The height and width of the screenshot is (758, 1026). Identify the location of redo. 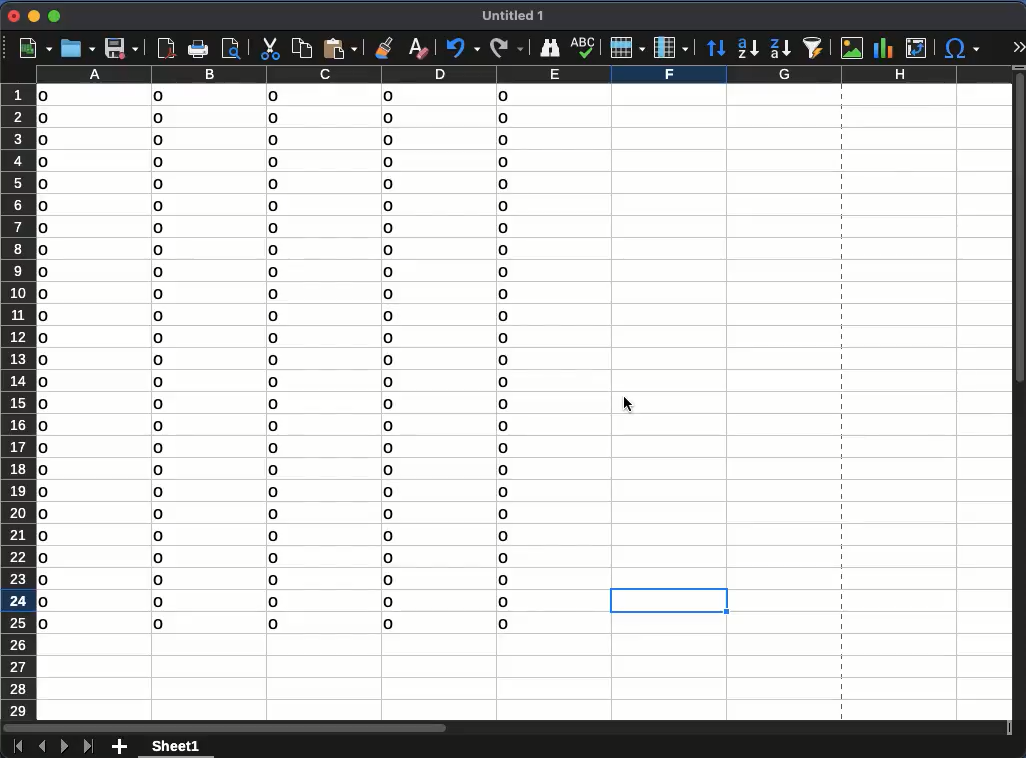
(506, 46).